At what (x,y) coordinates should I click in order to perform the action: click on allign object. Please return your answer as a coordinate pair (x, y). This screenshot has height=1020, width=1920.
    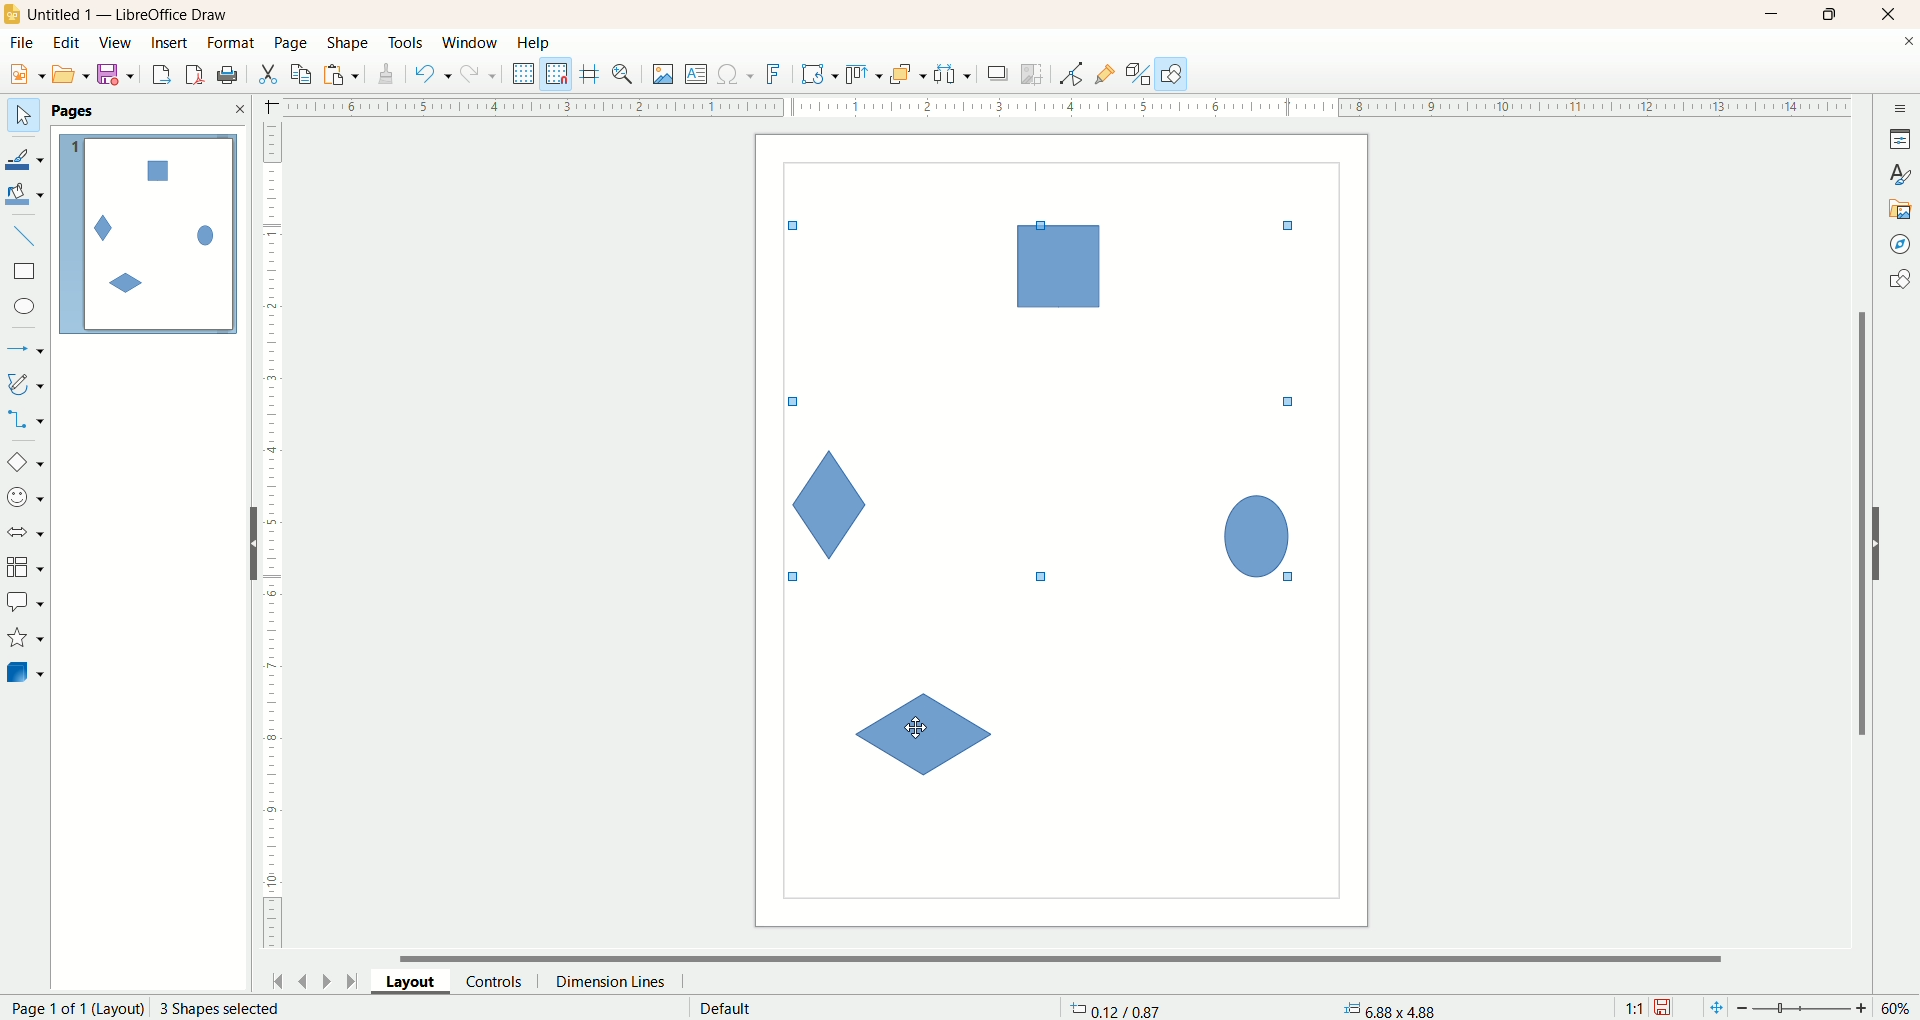
    Looking at the image, I should click on (865, 75).